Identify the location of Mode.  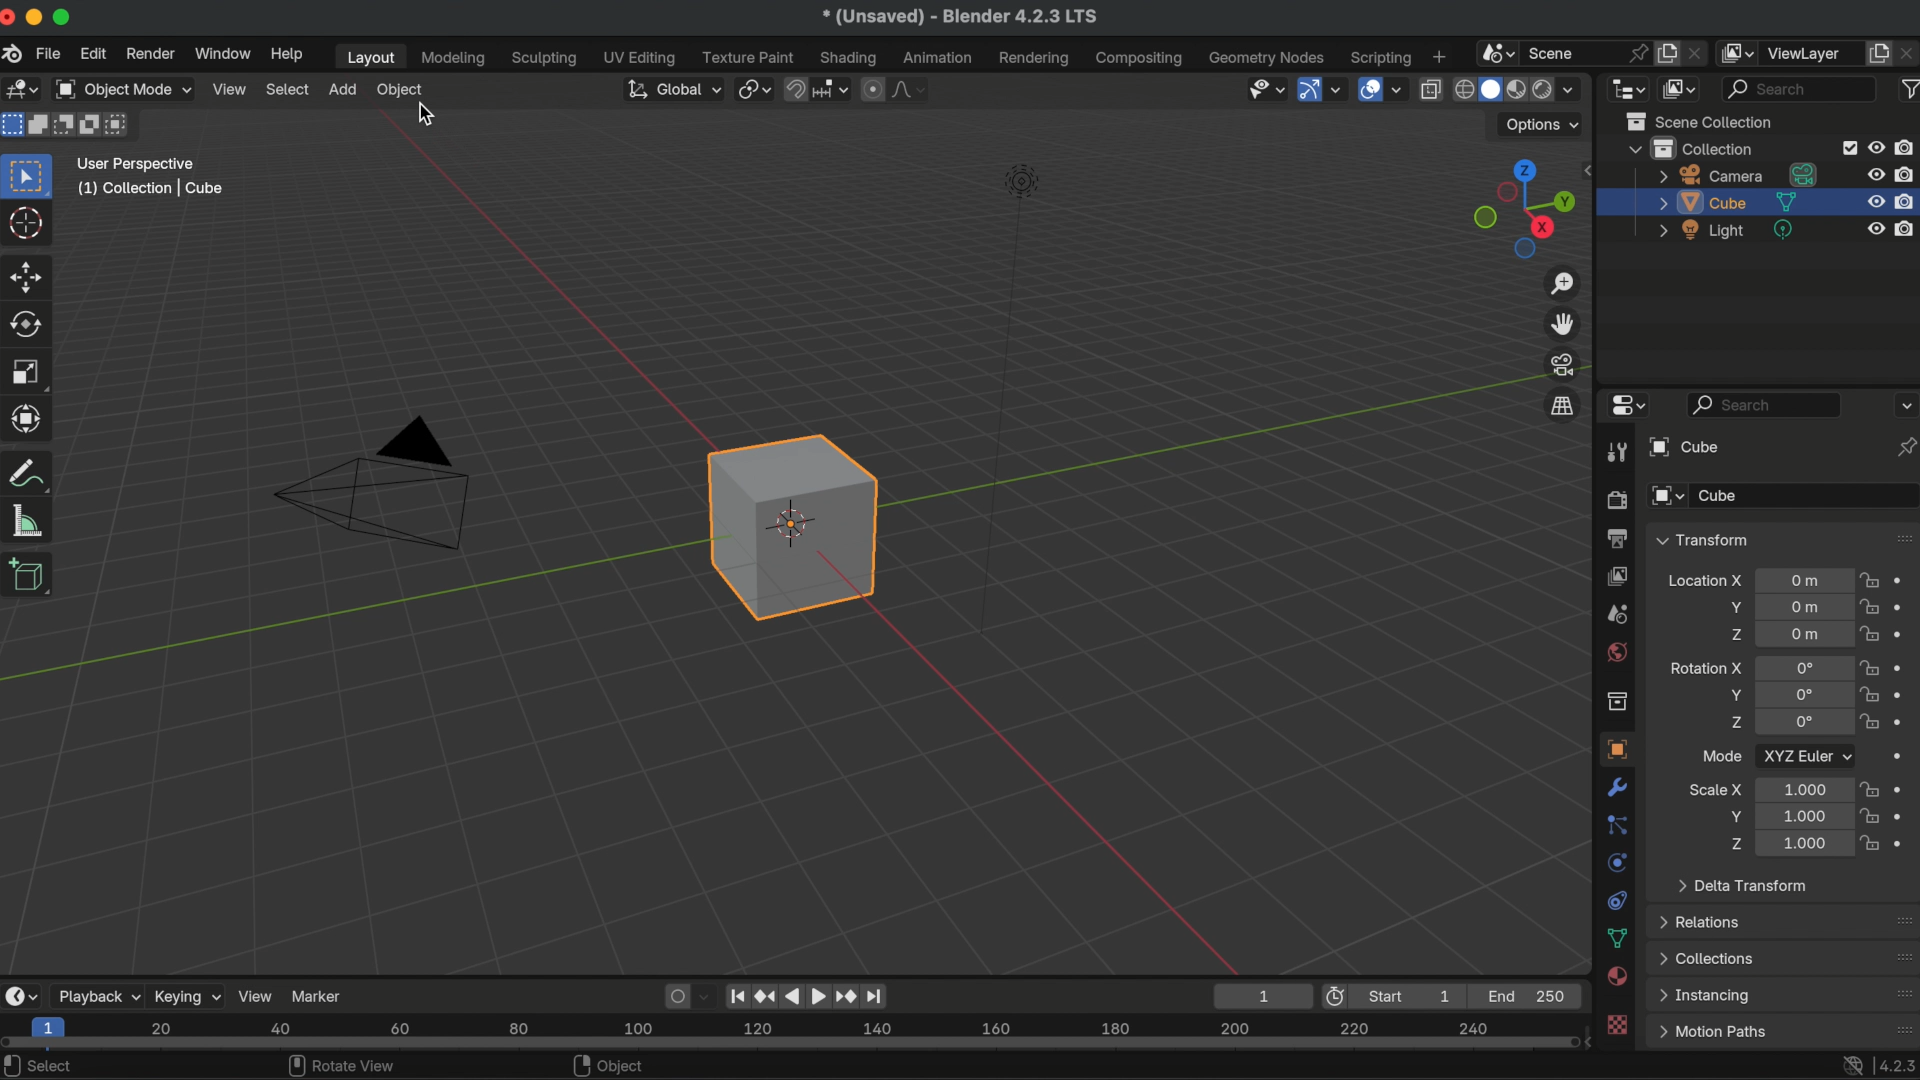
(1722, 755).